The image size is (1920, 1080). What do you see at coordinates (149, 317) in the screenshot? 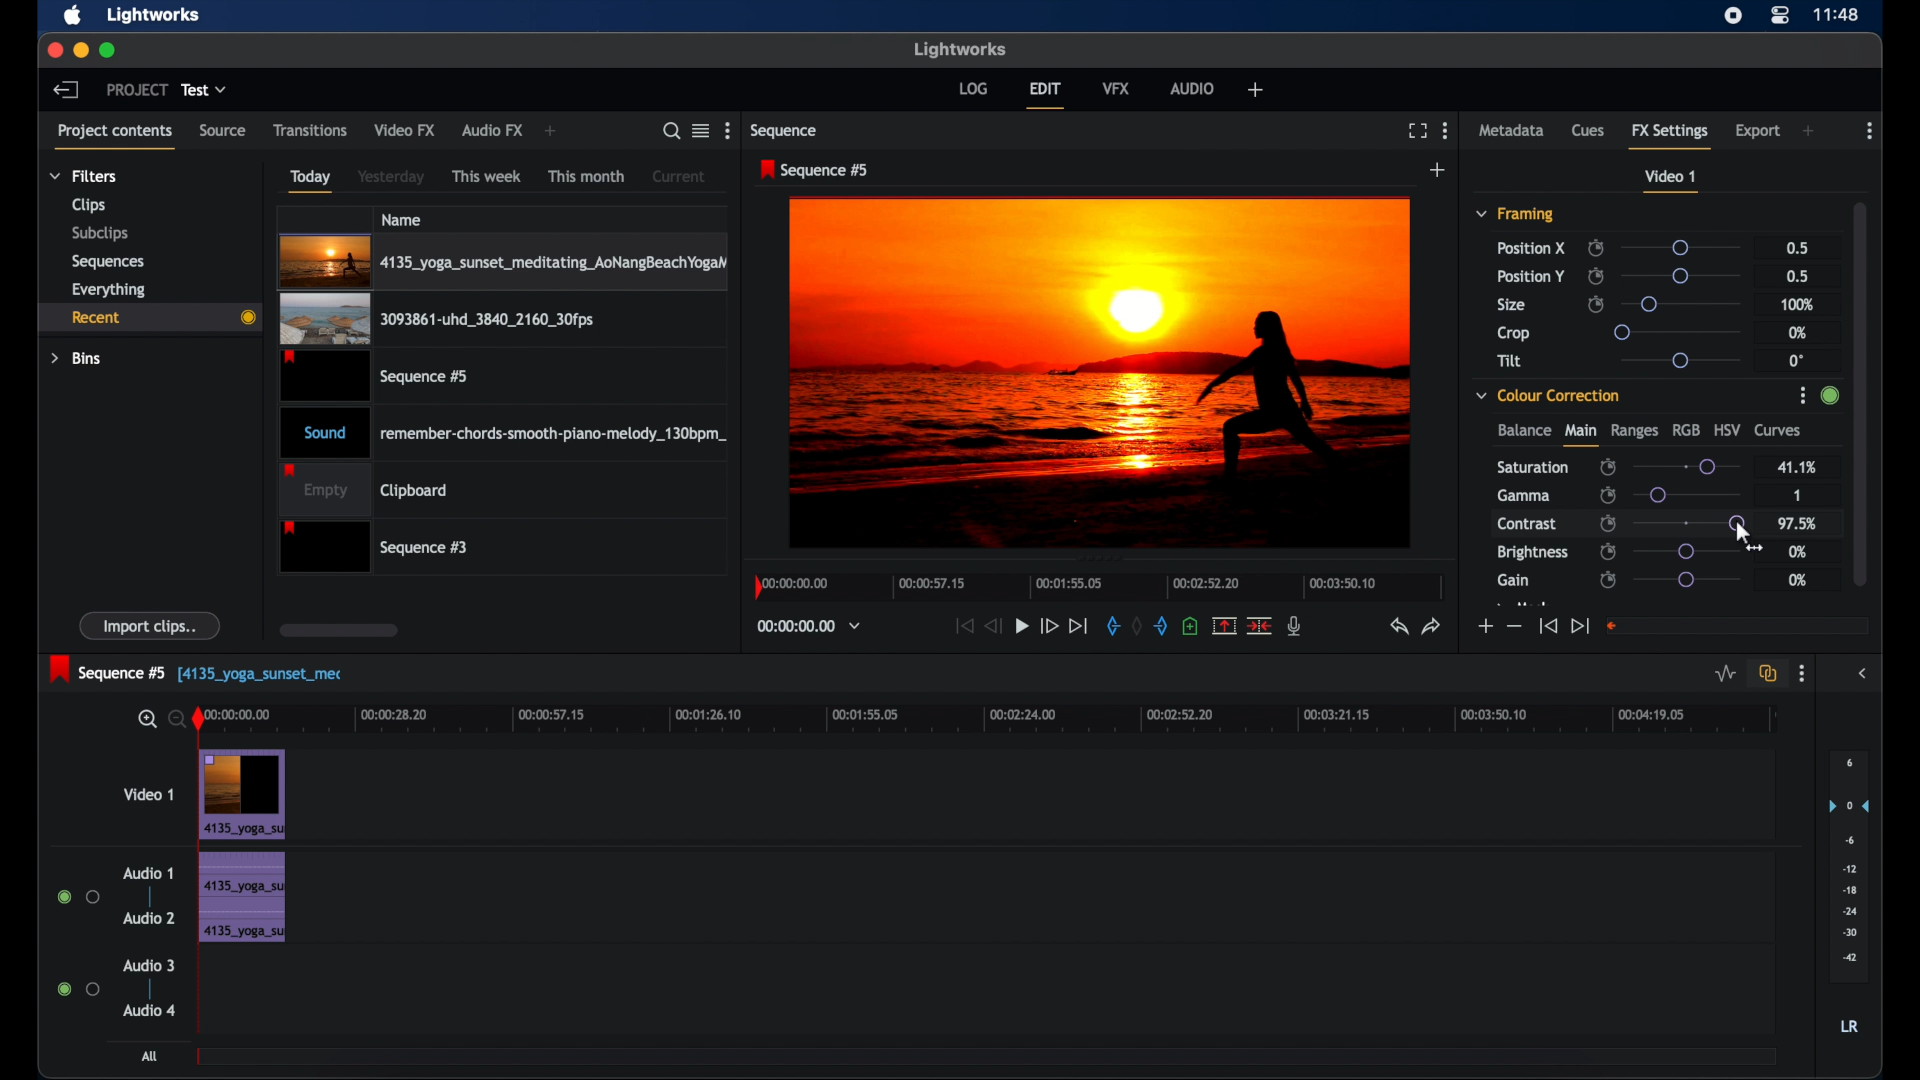
I see `recent` at bounding box center [149, 317].